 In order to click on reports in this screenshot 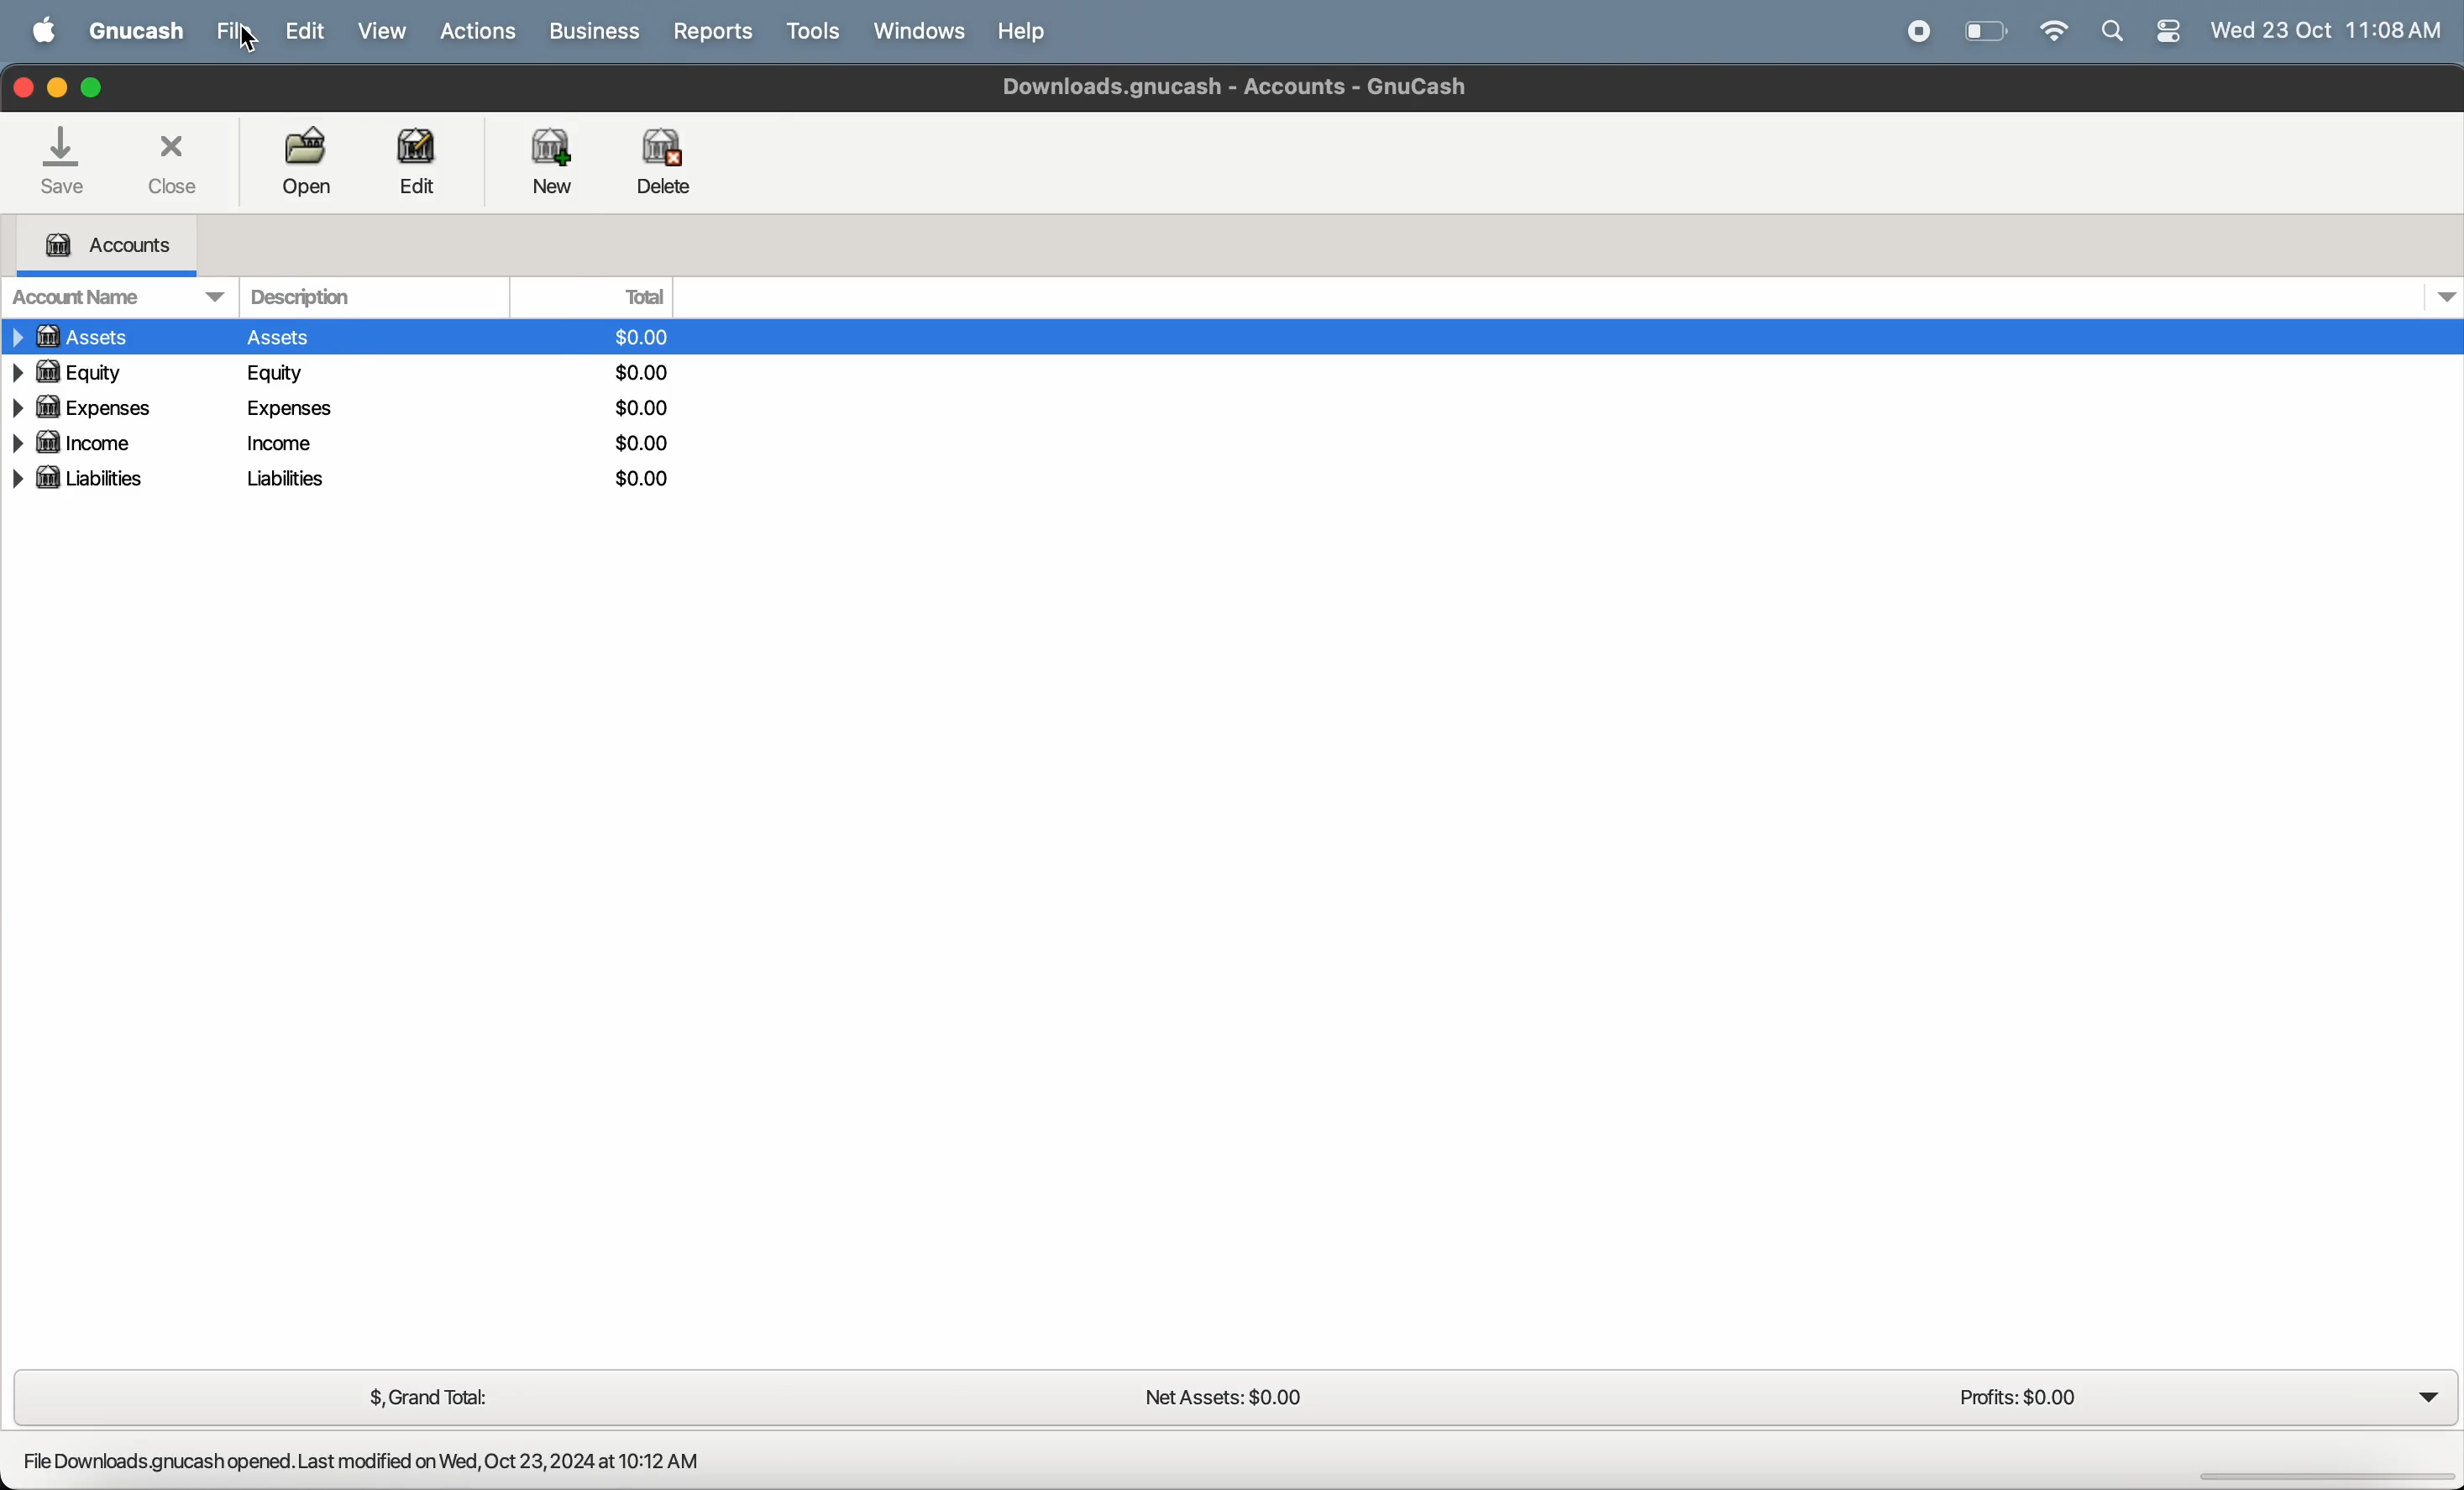, I will do `click(712, 30)`.